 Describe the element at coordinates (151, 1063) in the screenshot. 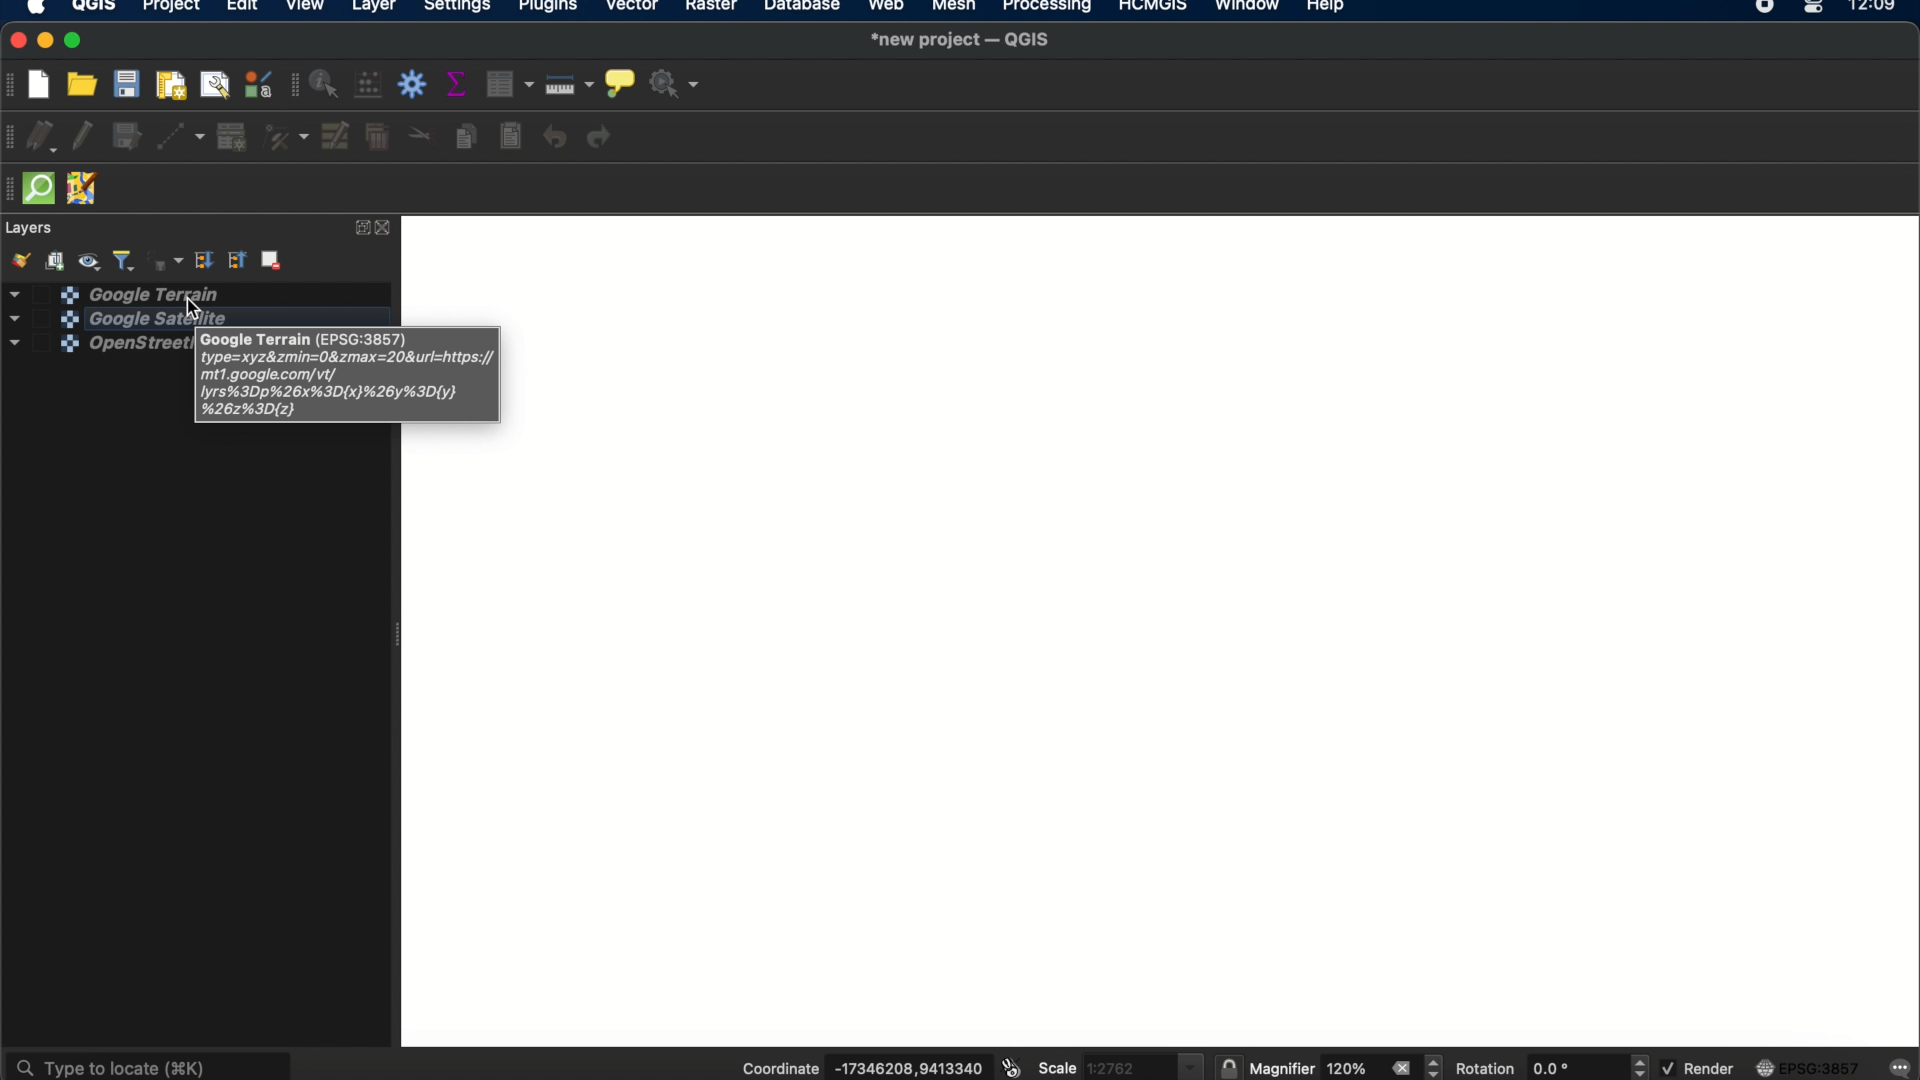

I see `type to locate` at that location.